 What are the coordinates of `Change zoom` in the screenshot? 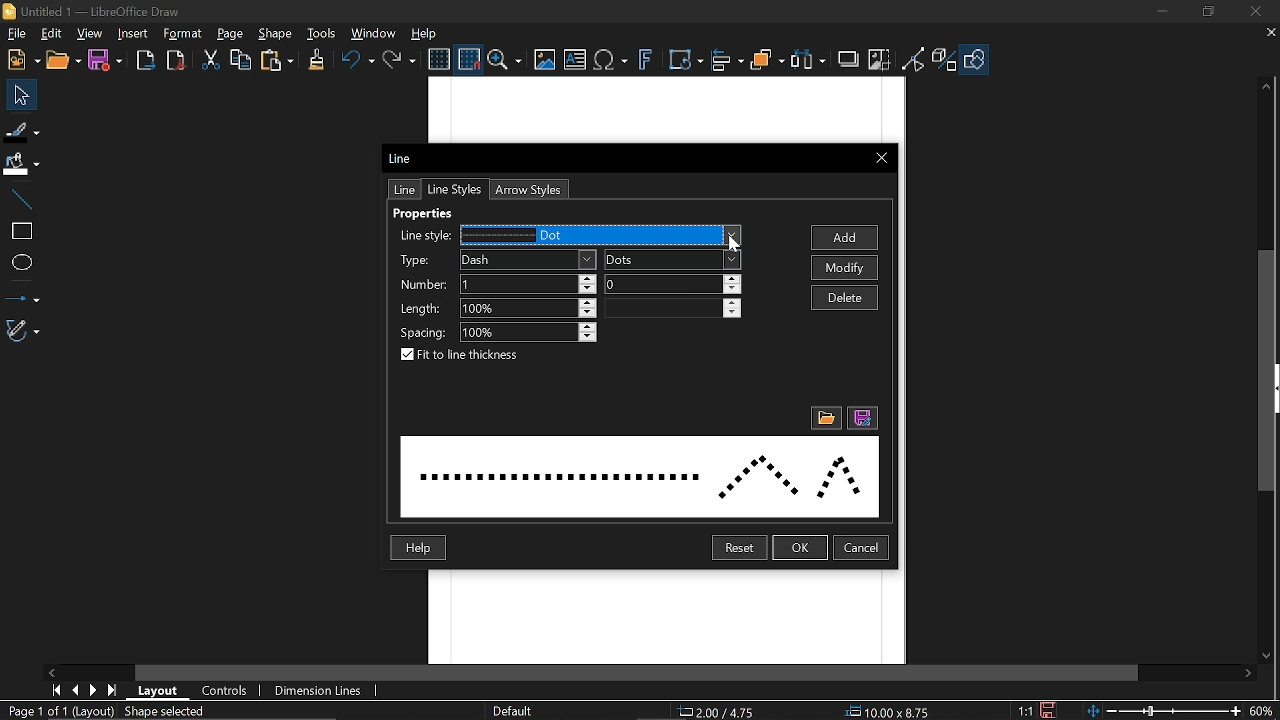 It's located at (1159, 711).